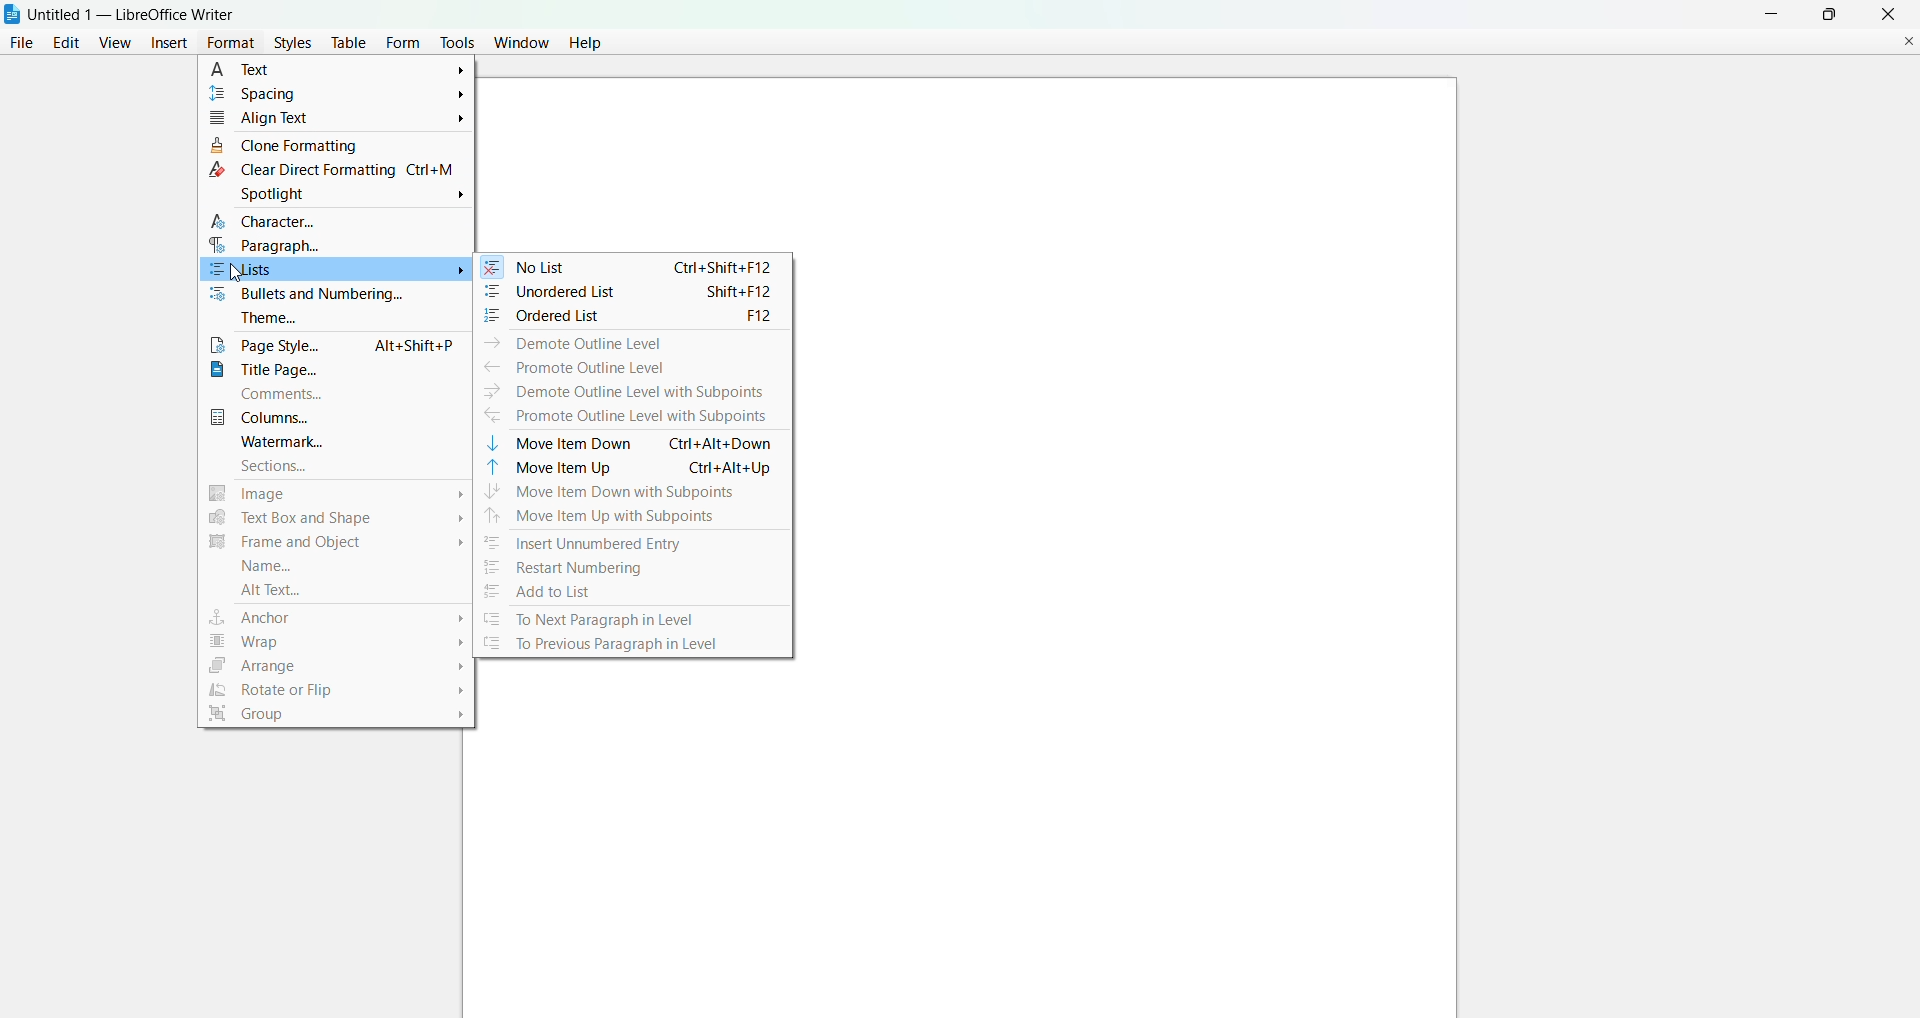  Describe the element at coordinates (623, 393) in the screenshot. I see `demote outline level with subpoints` at that location.